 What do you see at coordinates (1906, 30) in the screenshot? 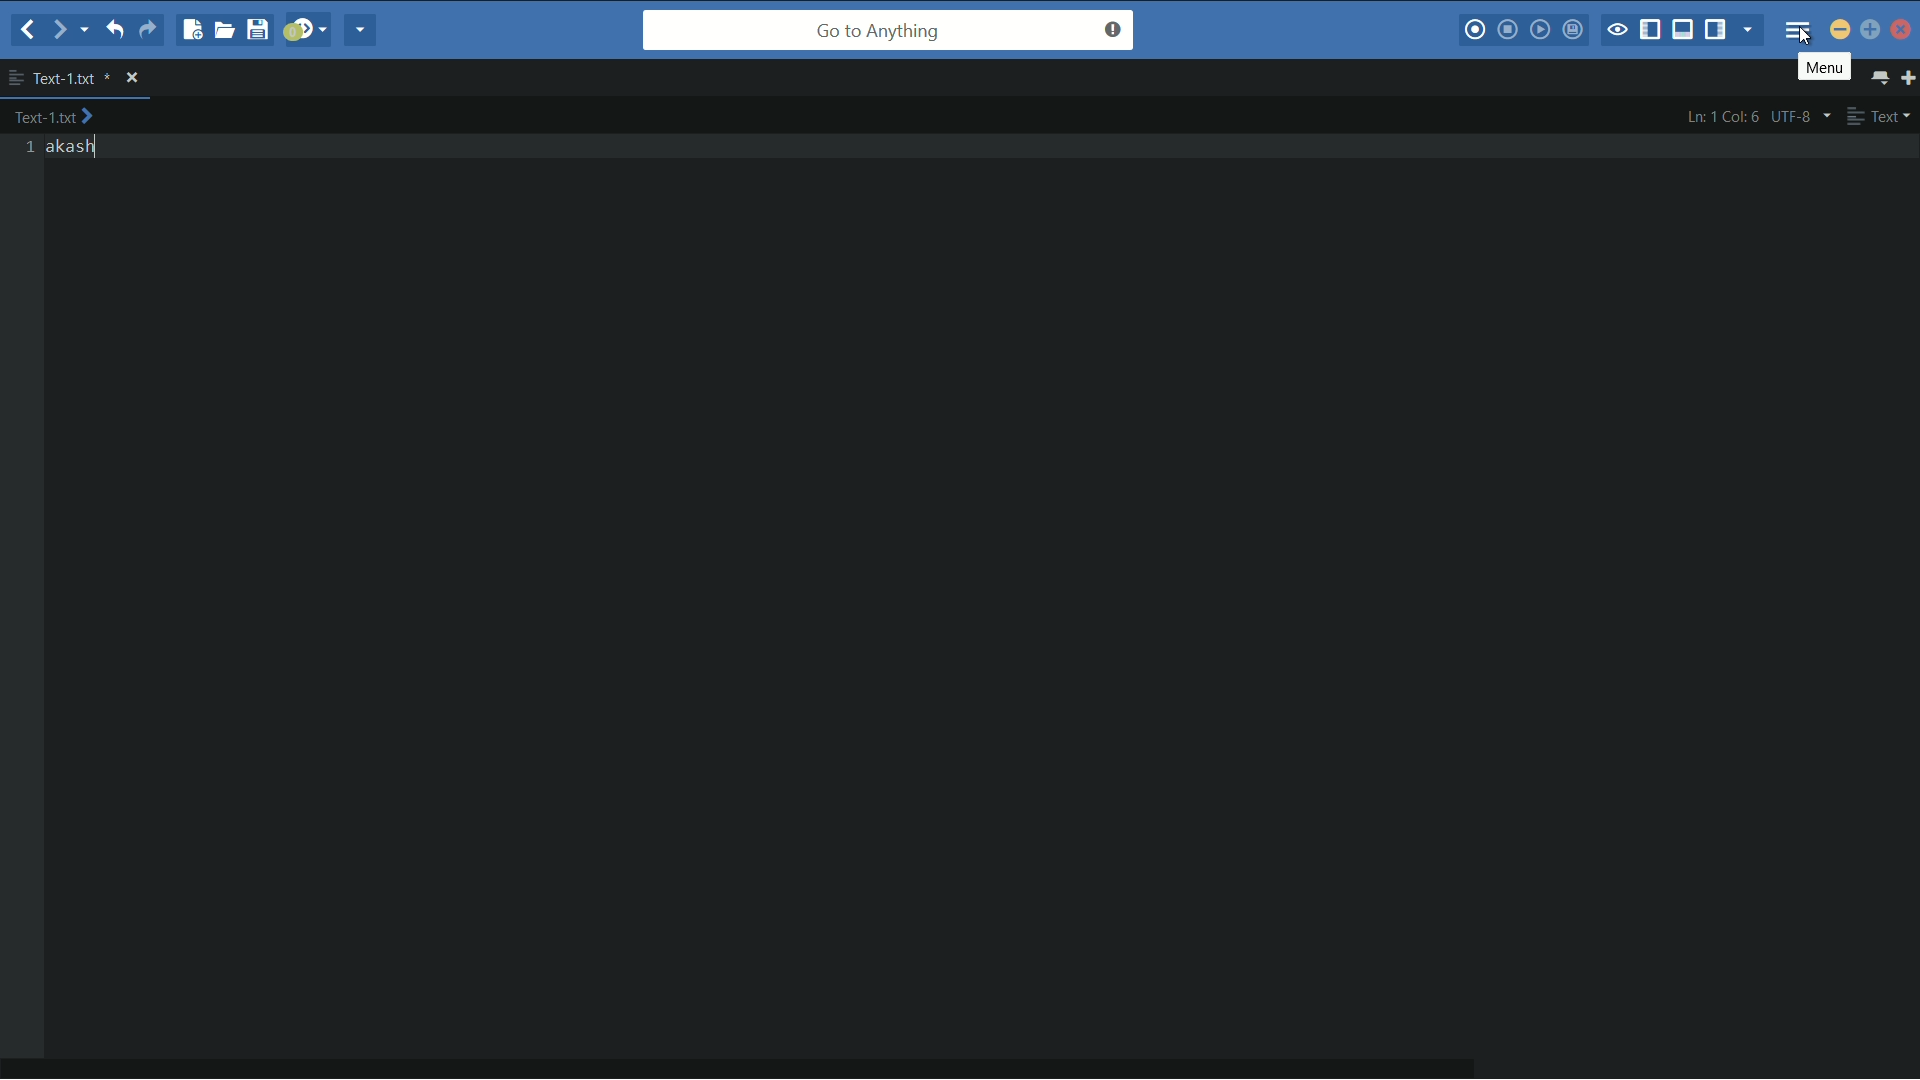
I see `close app` at bounding box center [1906, 30].